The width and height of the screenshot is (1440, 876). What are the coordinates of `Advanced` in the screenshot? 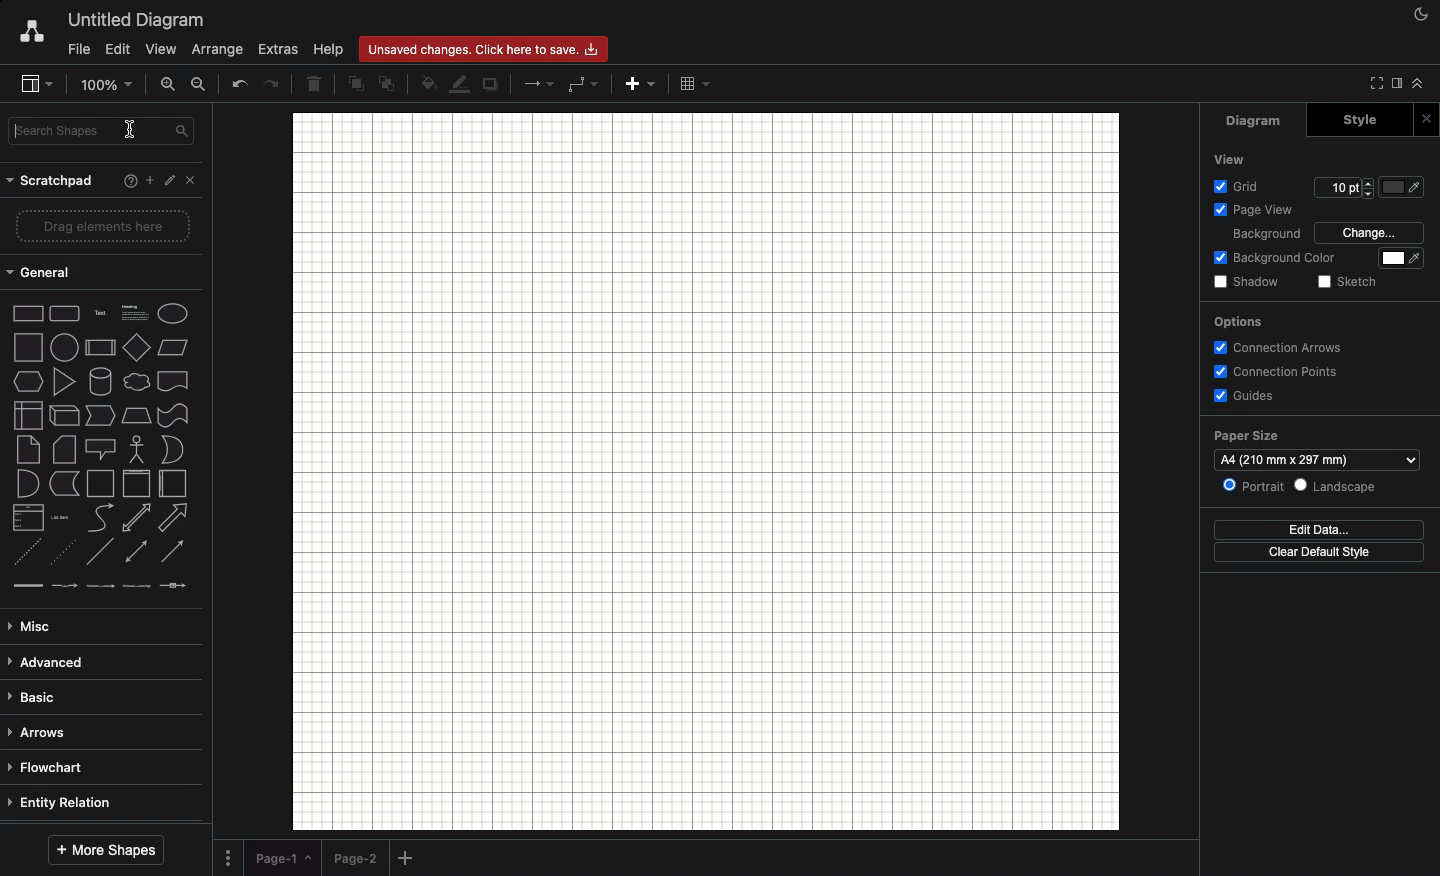 It's located at (49, 663).